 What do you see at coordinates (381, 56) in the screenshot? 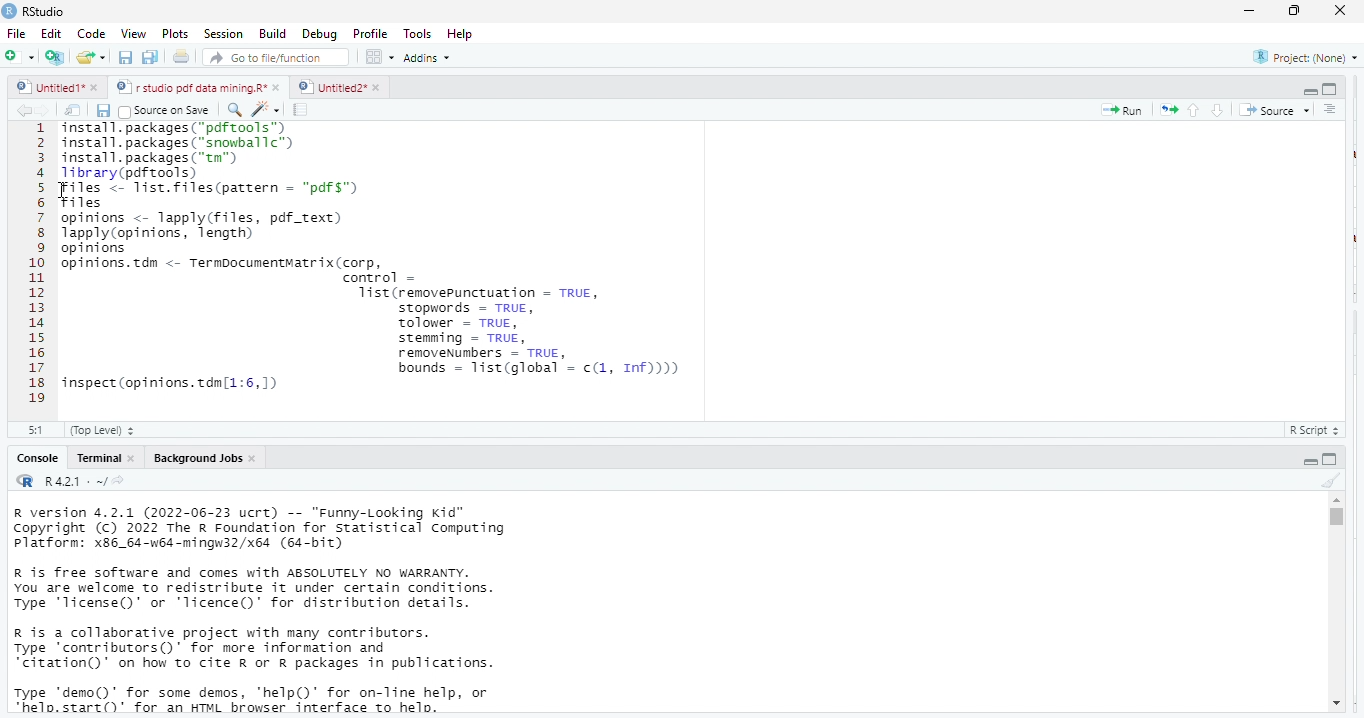
I see `options` at bounding box center [381, 56].